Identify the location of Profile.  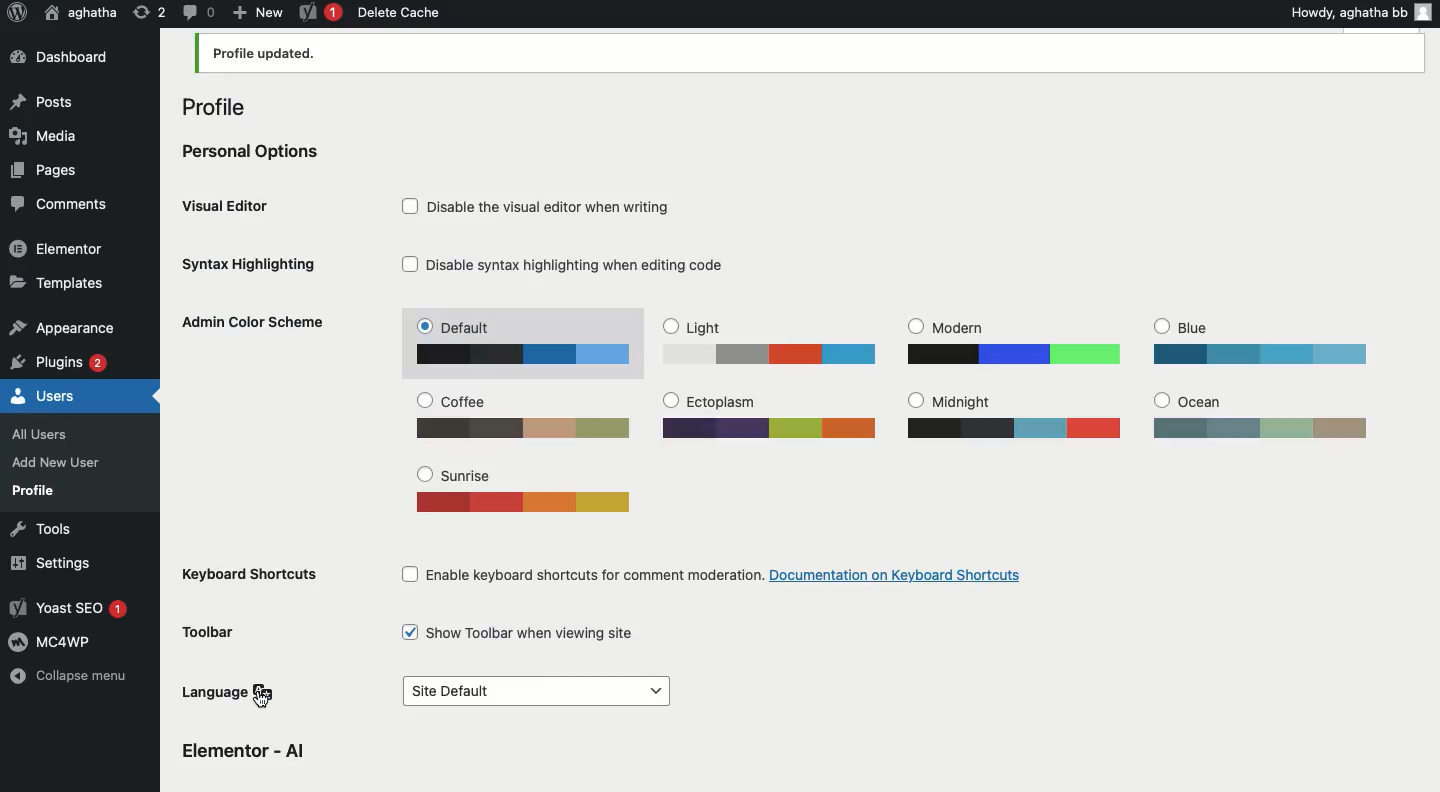
(228, 102).